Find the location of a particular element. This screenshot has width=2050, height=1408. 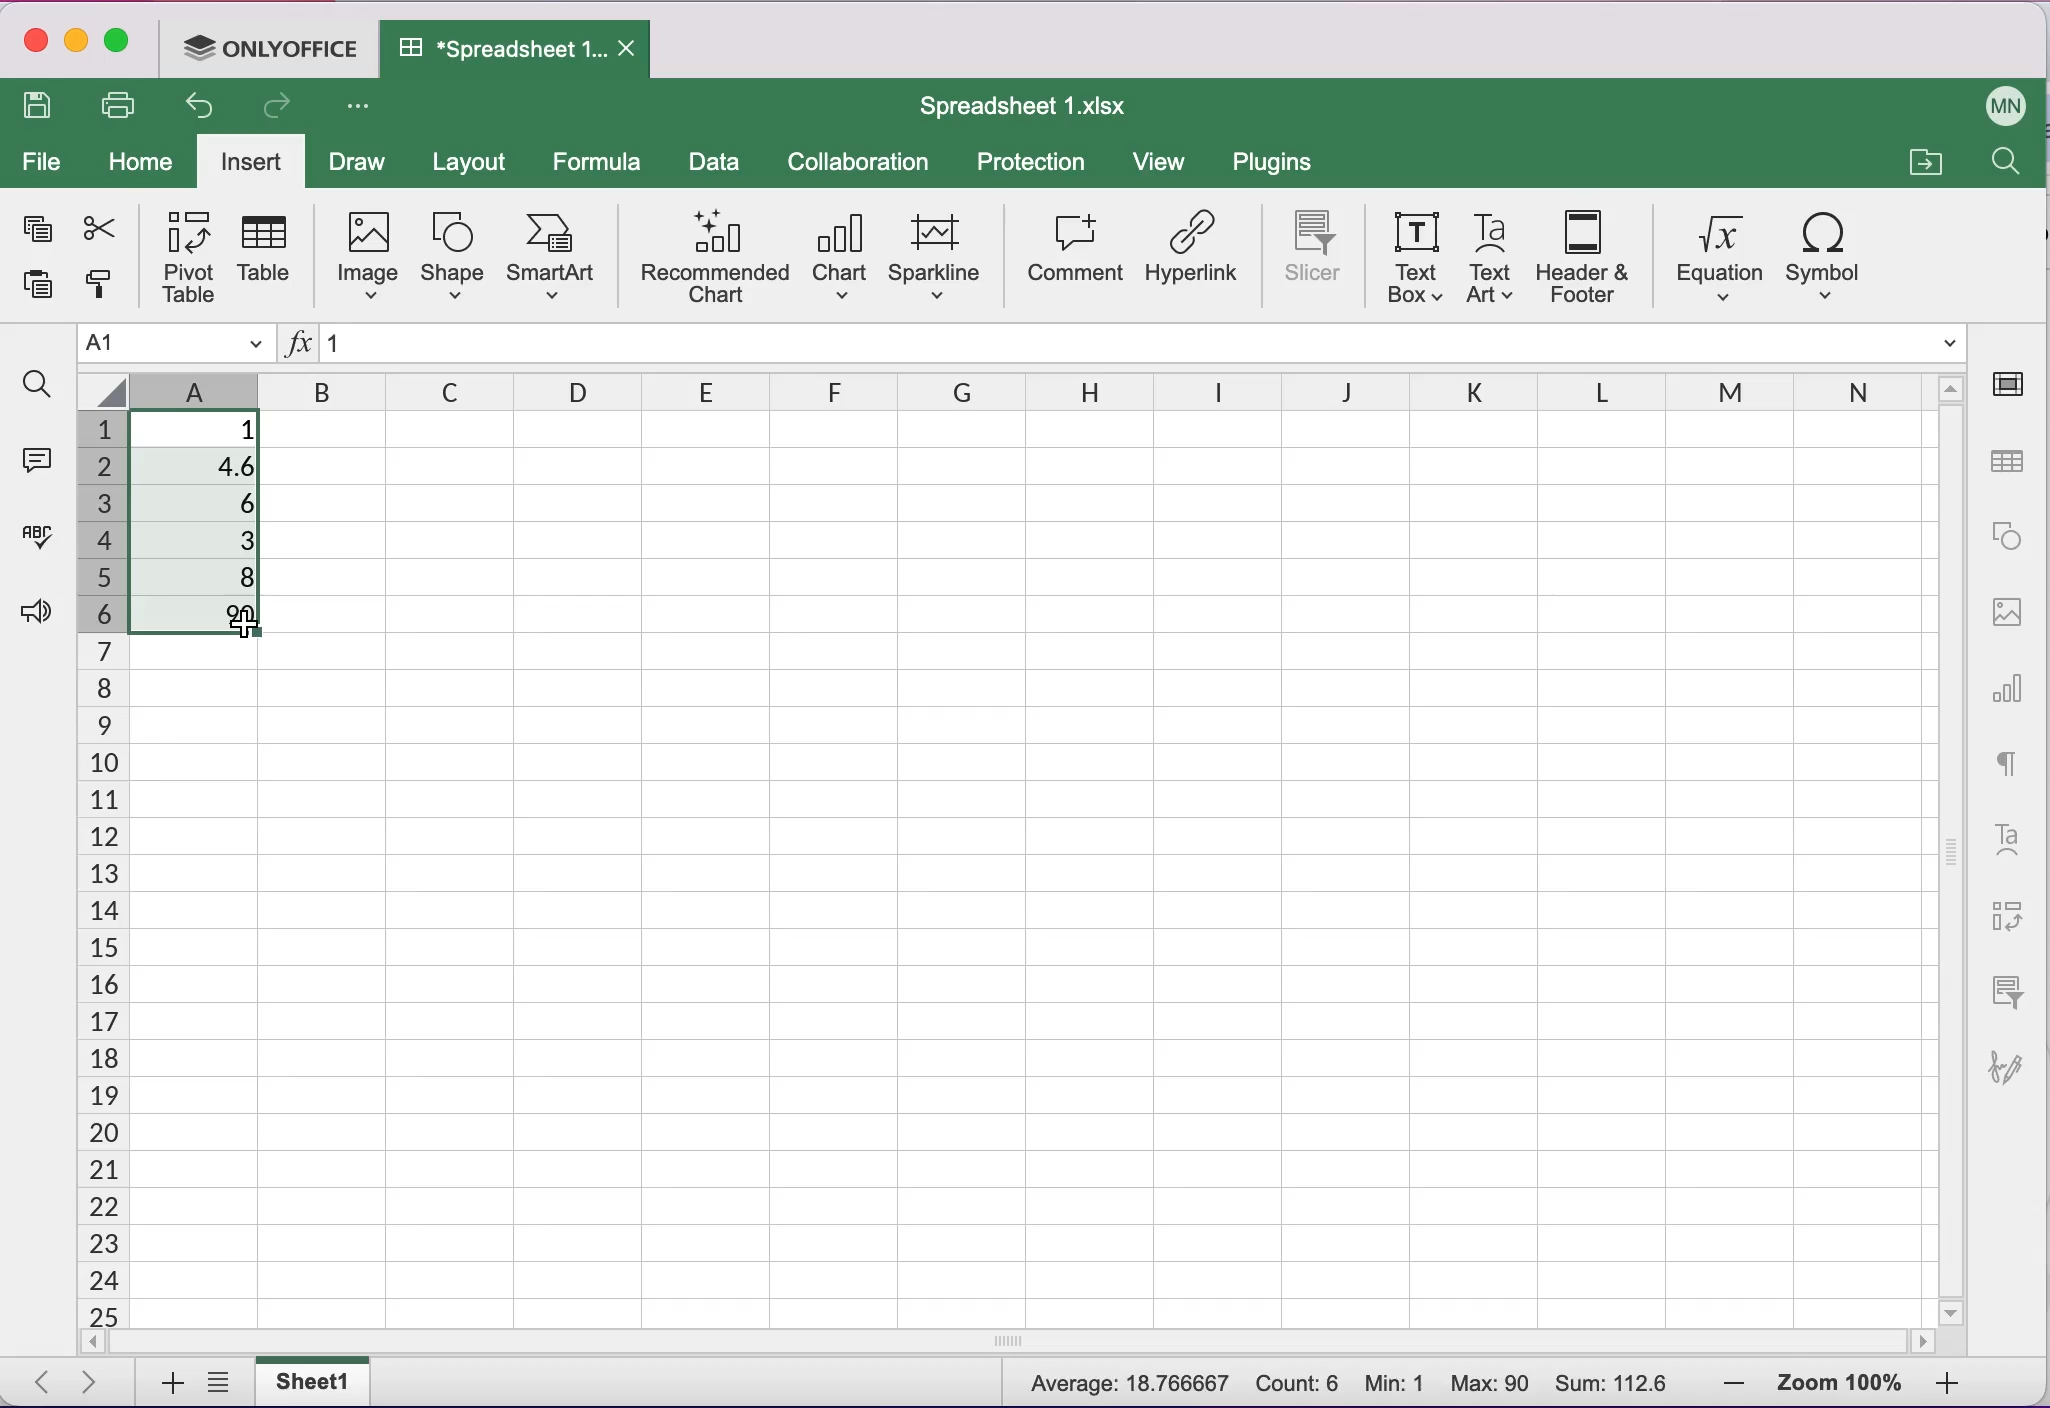

Sum: 112.6 is located at coordinates (1611, 1383).